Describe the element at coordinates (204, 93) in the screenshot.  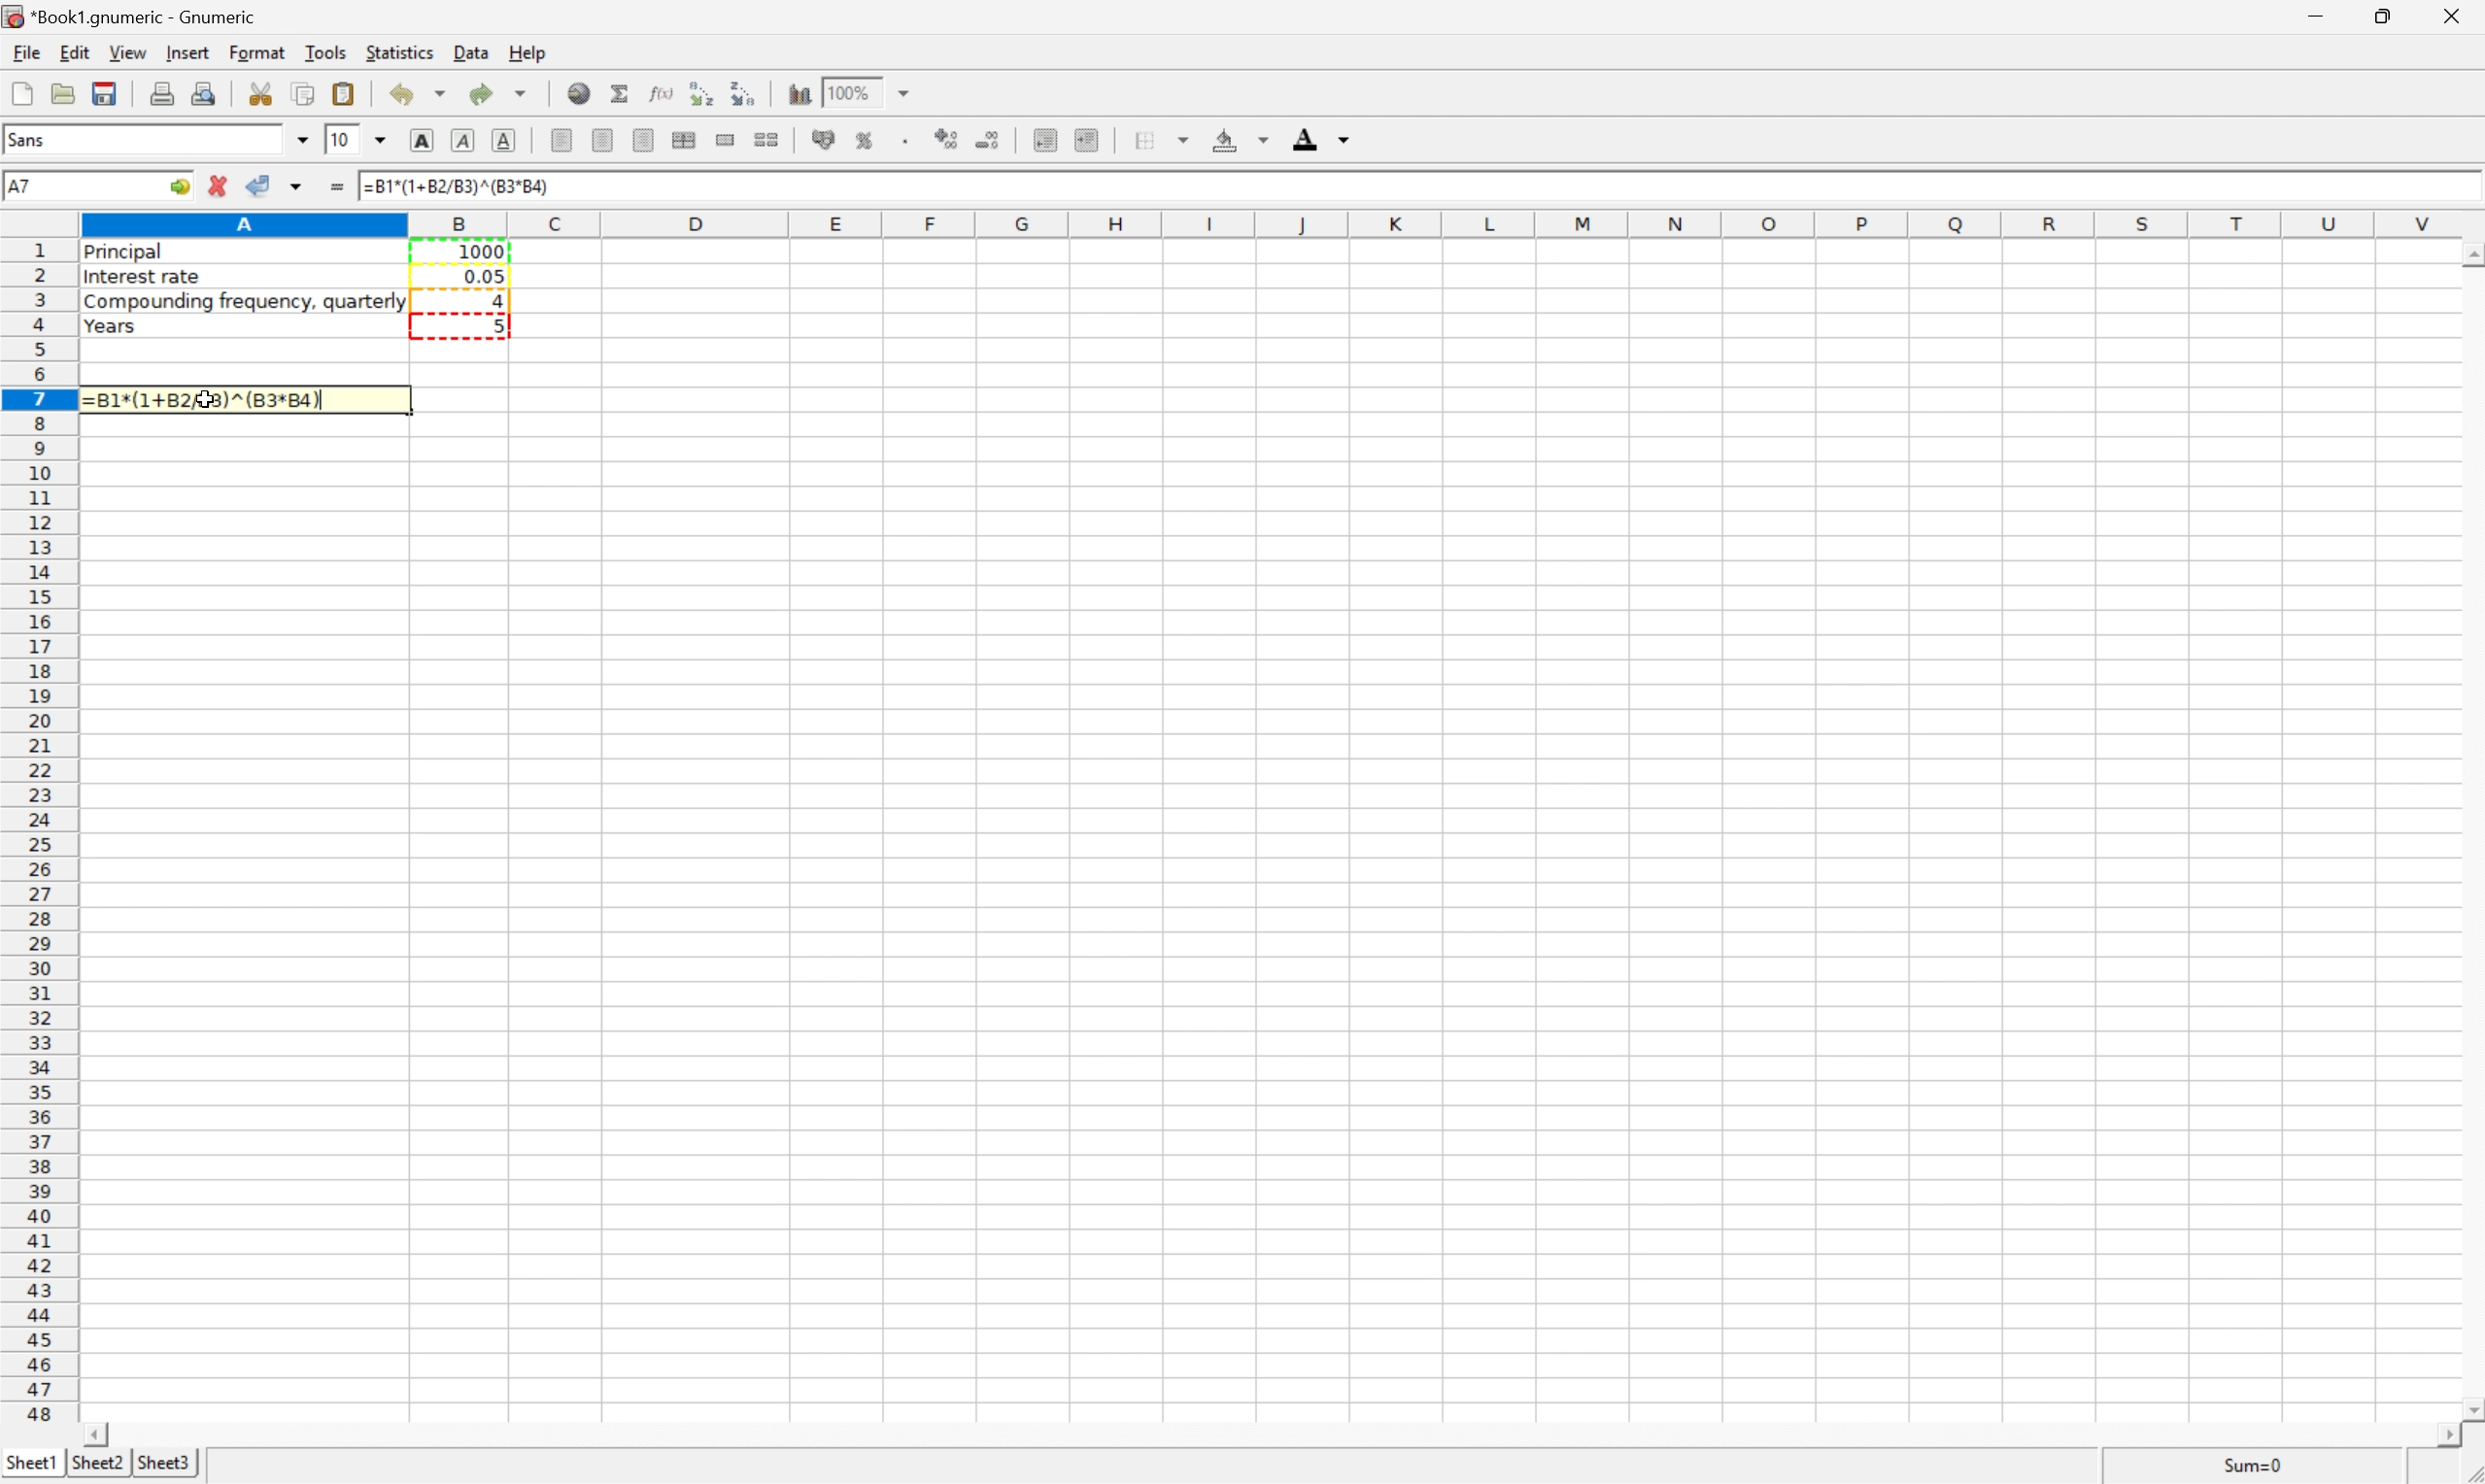
I see `print preview` at that location.